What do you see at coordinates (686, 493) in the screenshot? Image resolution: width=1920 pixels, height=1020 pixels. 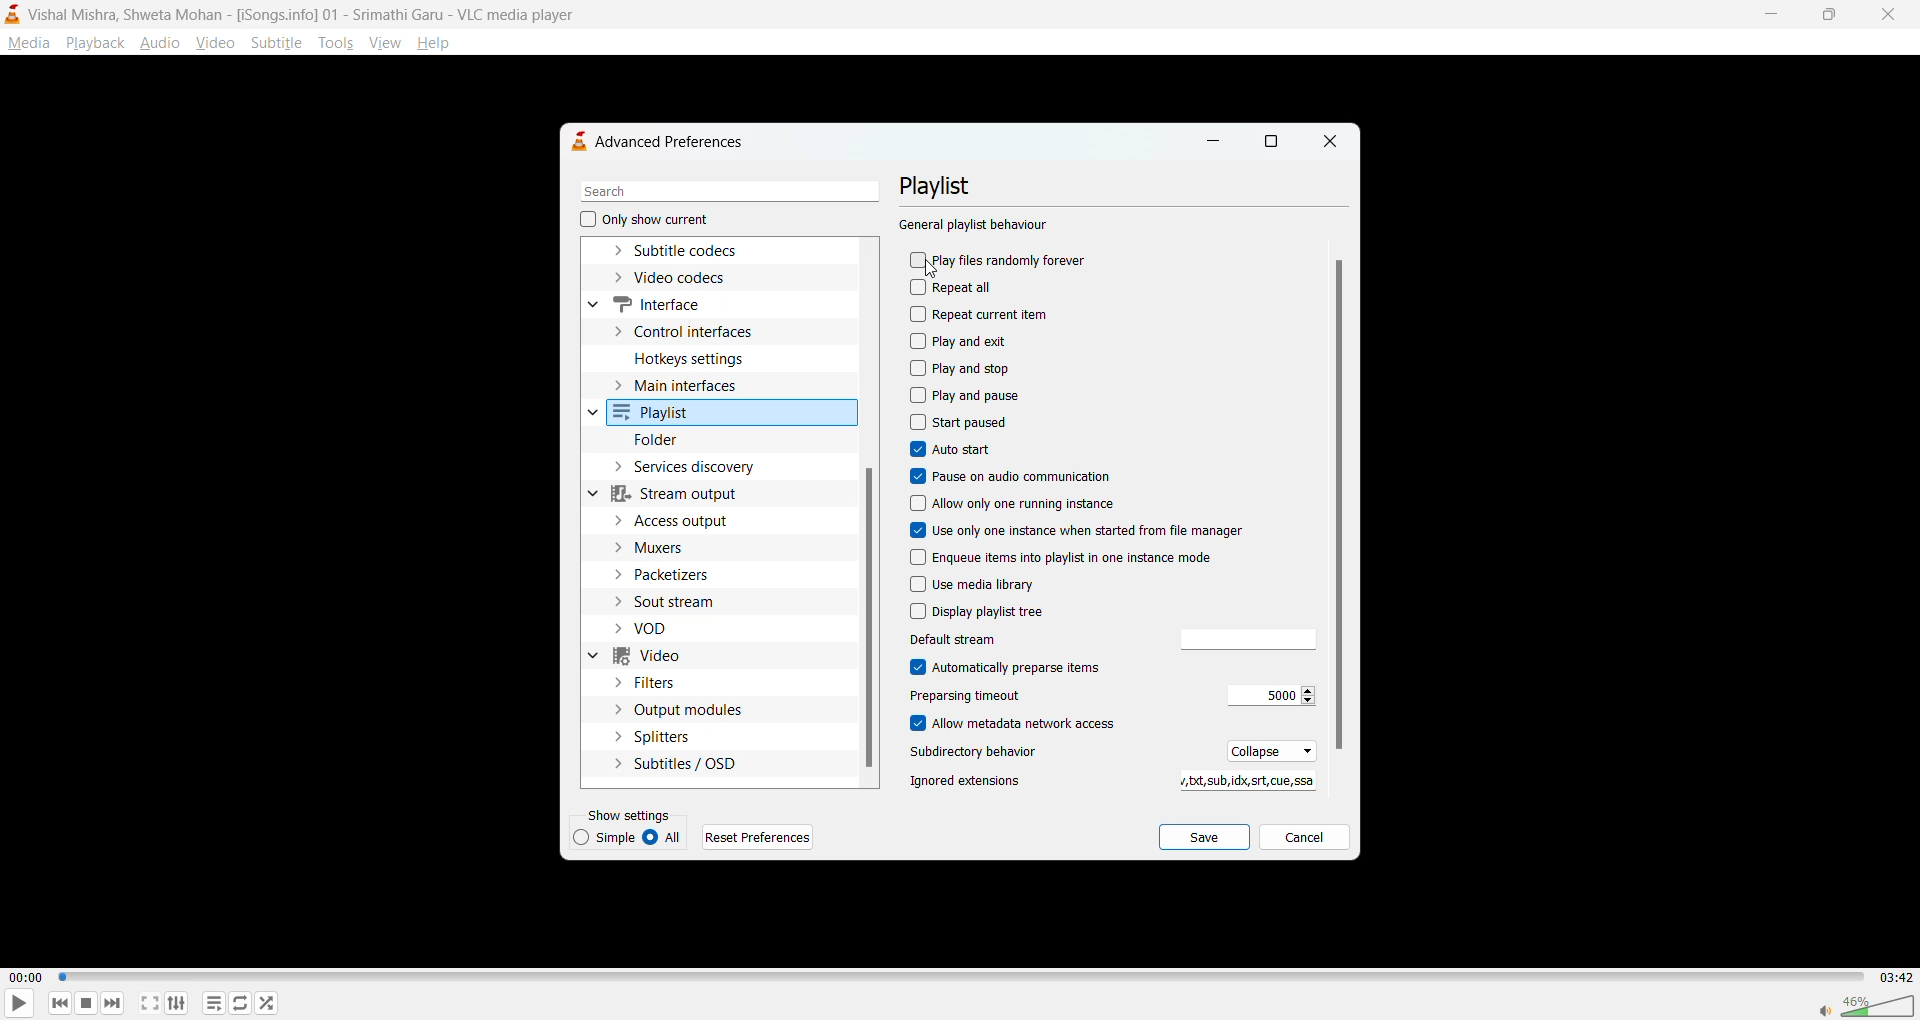 I see `stream  output` at bounding box center [686, 493].